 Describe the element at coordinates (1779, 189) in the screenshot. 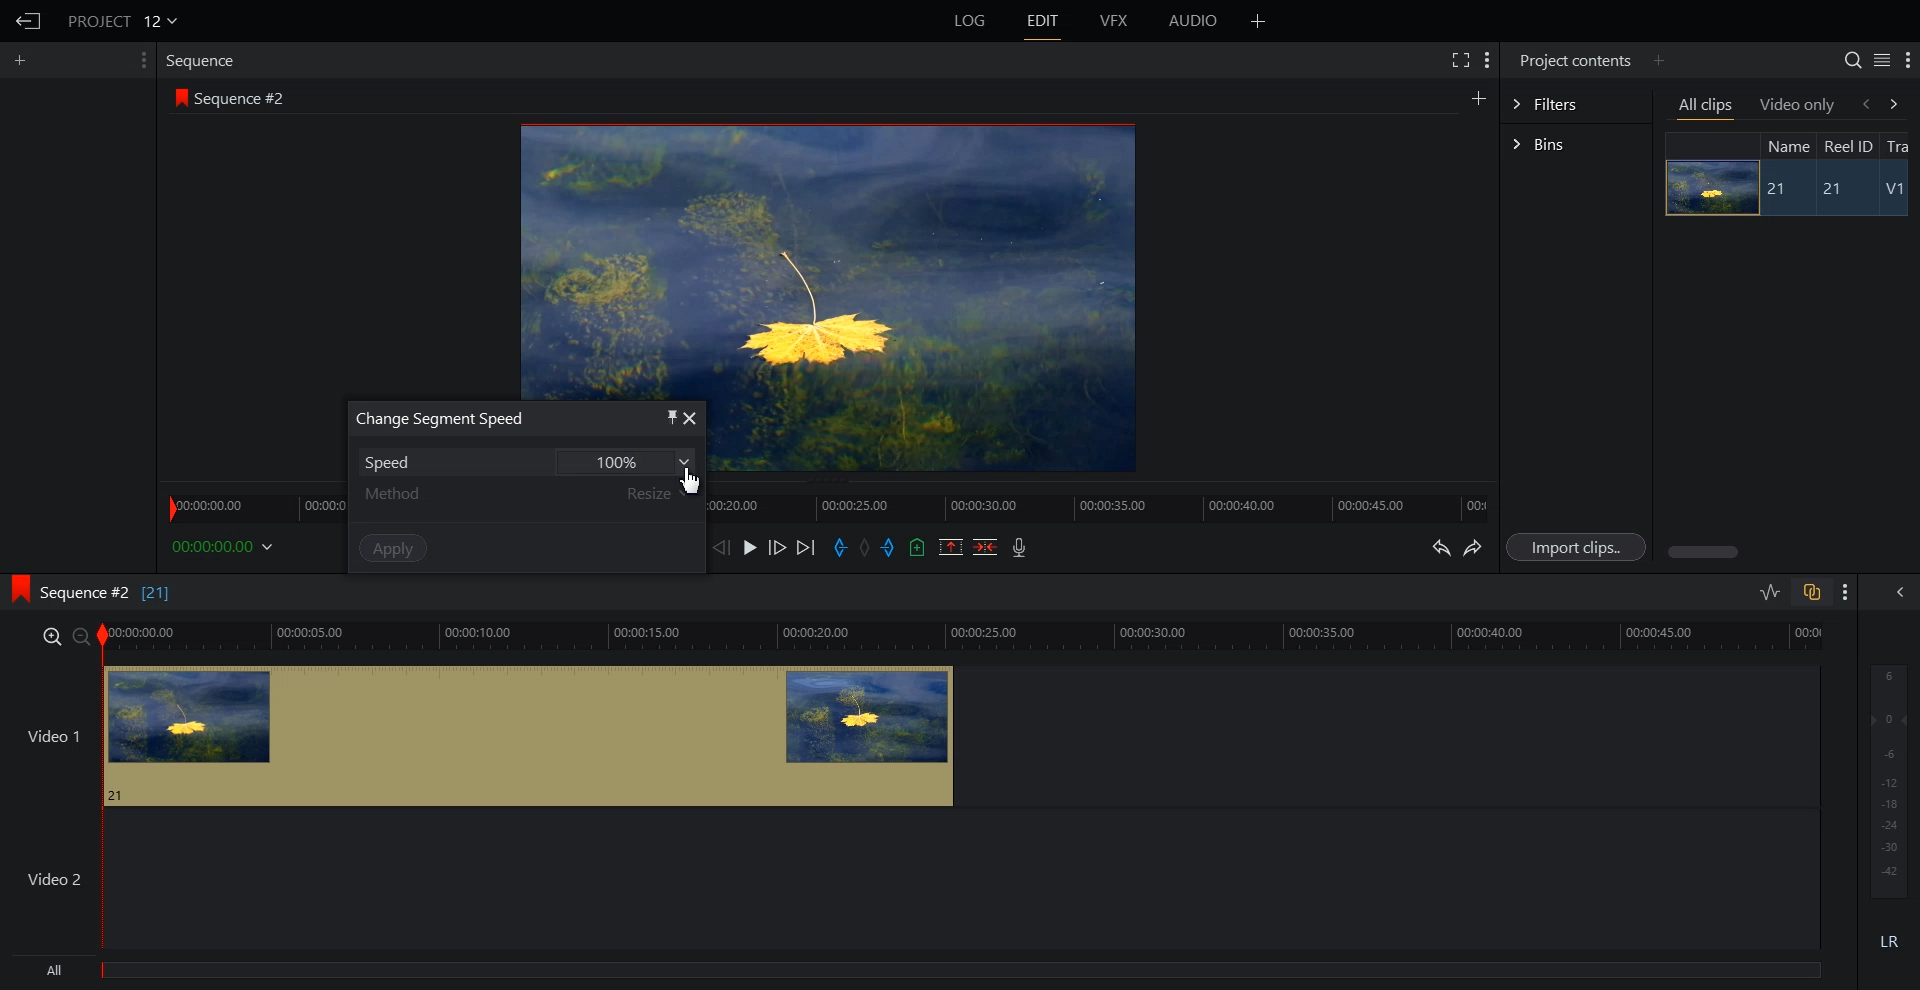

I see `21` at that location.